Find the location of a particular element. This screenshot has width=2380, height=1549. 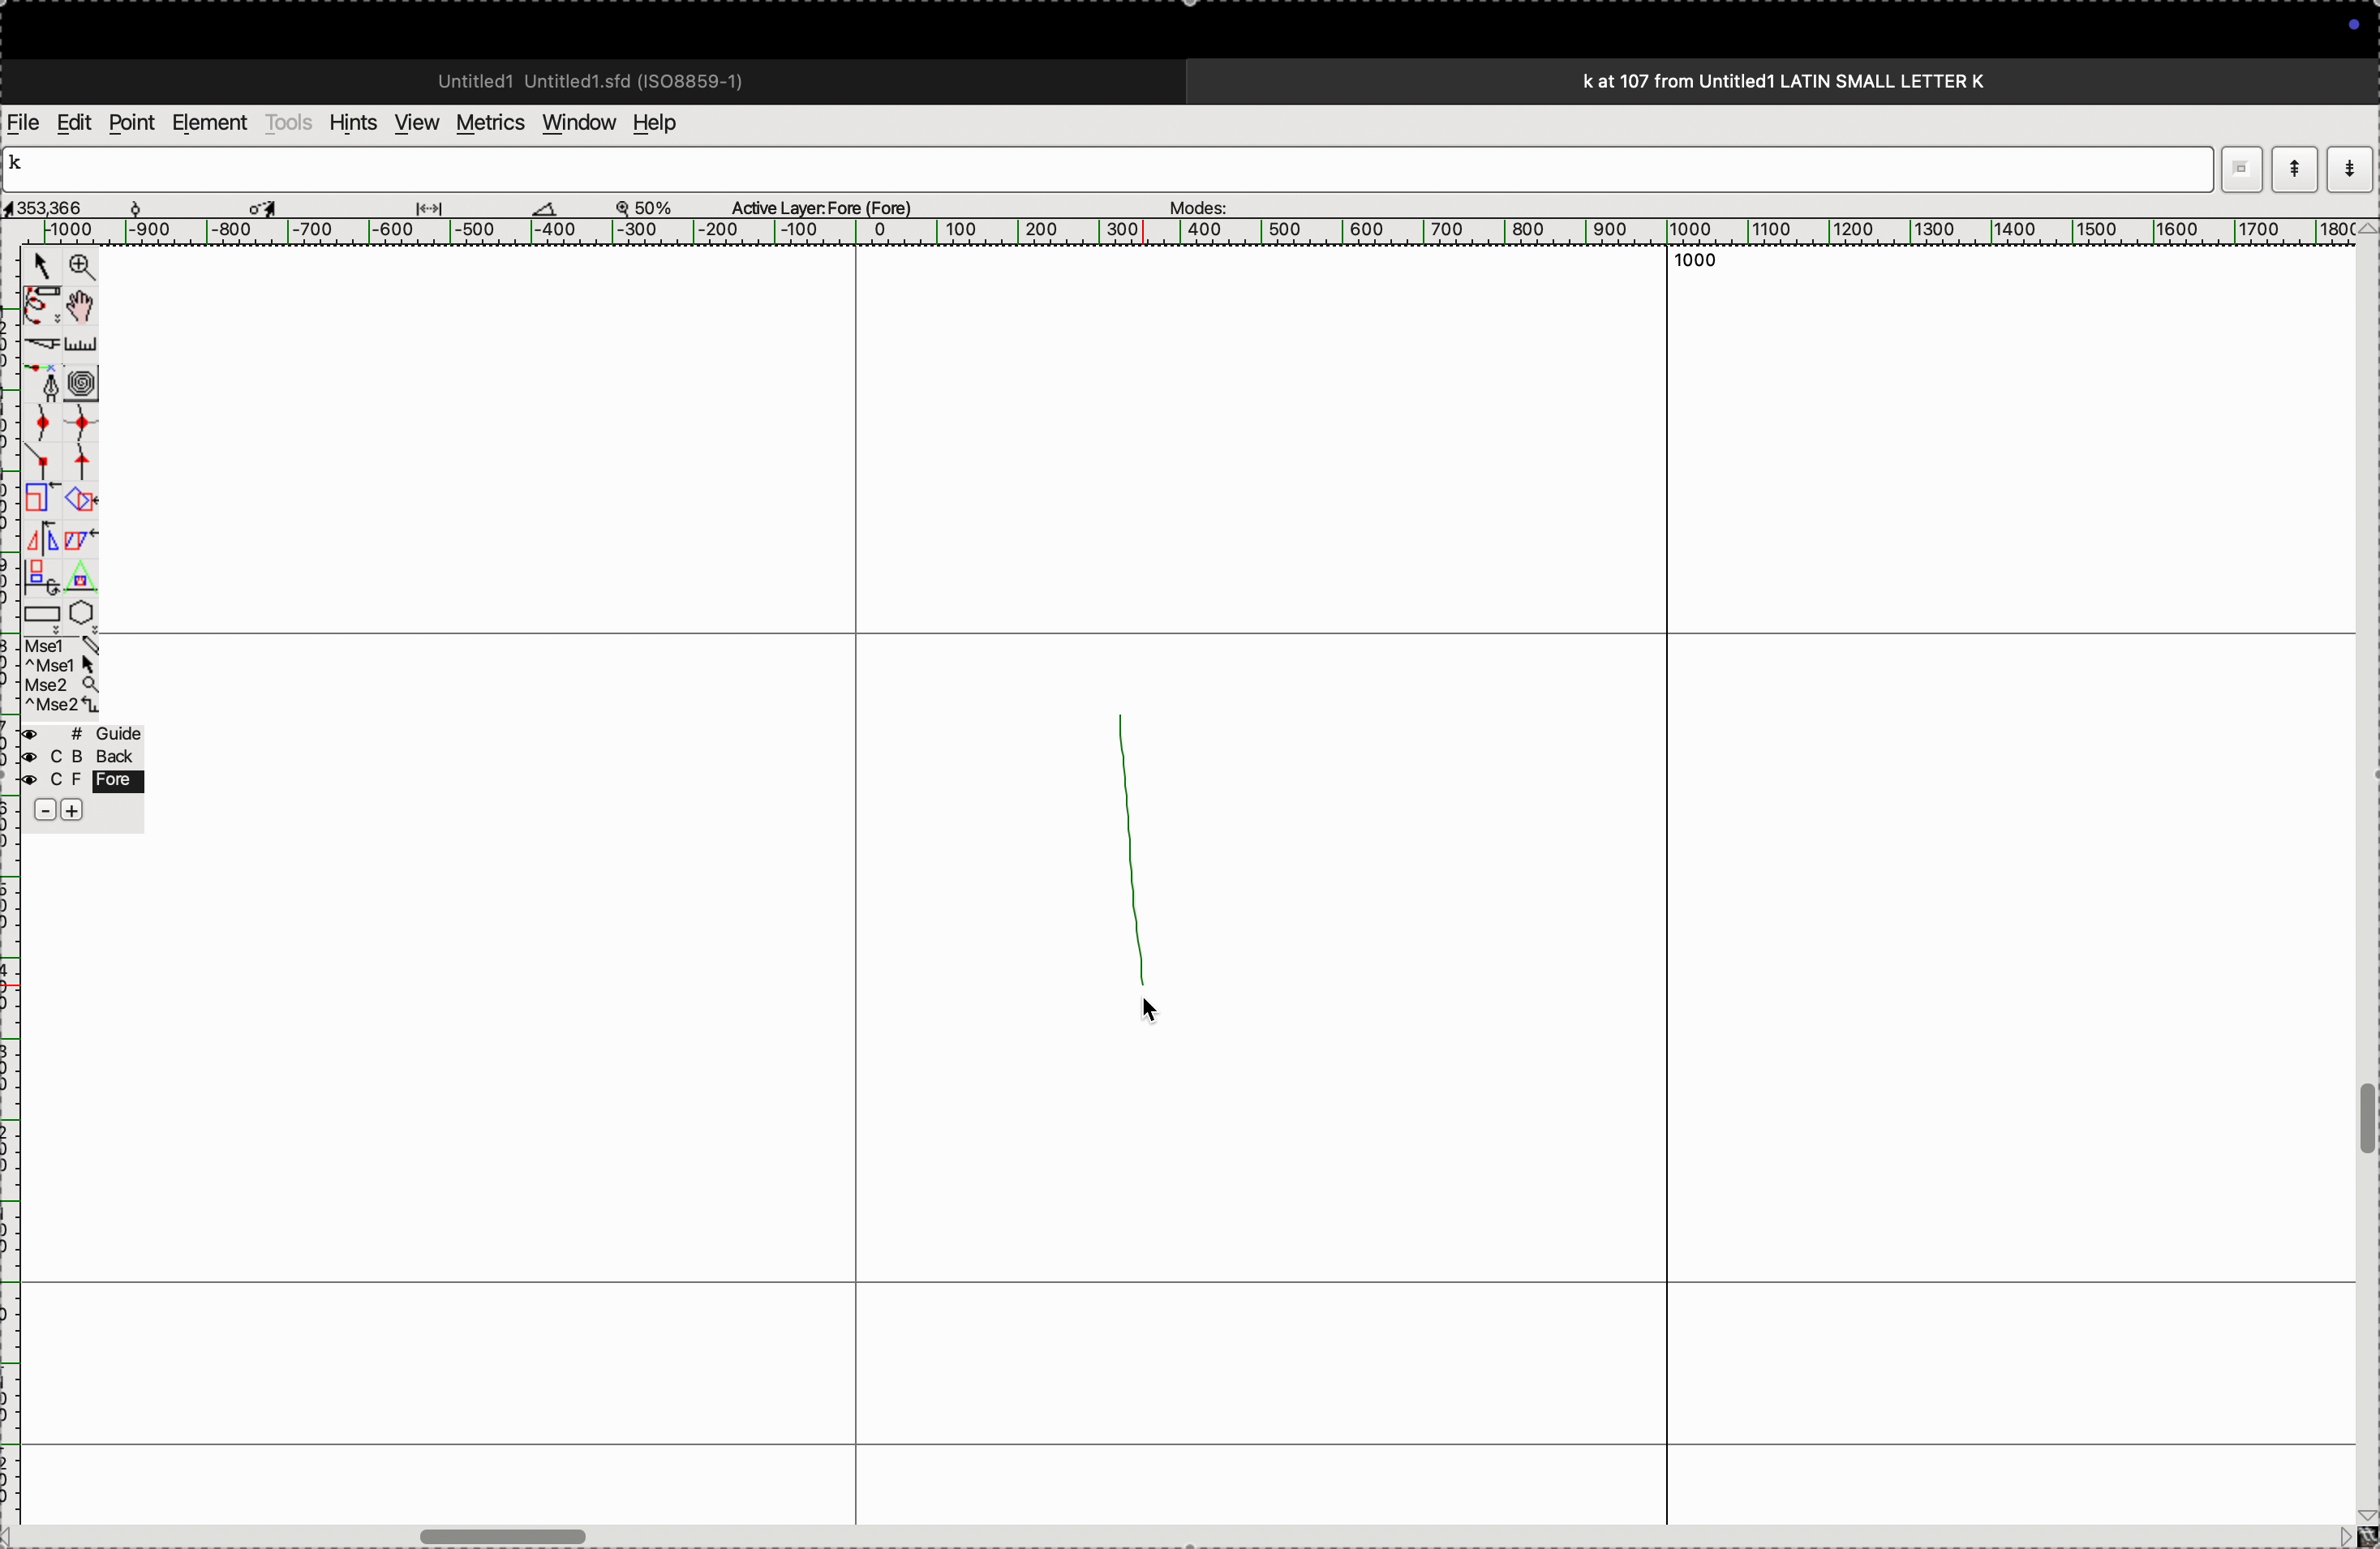

edit is located at coordinates (73, 121).